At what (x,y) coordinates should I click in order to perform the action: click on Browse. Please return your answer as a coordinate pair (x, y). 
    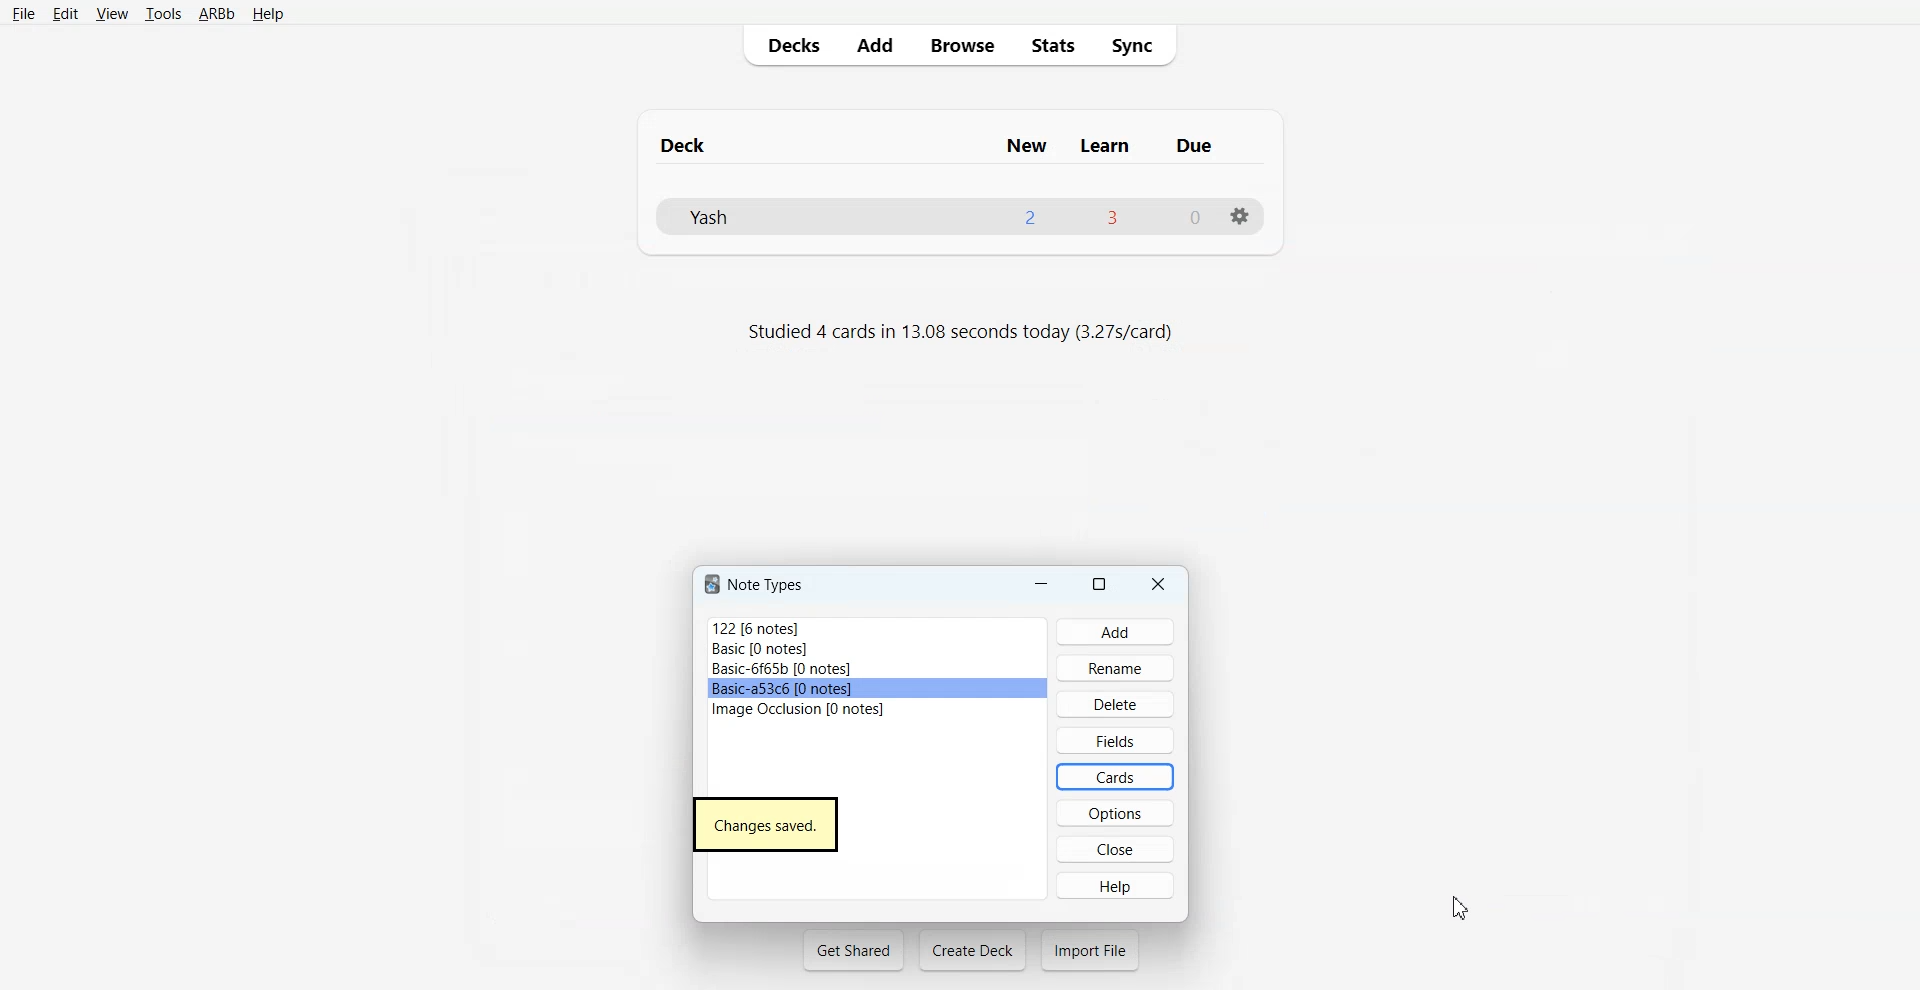
    Looking at the image, I should click on (961, 44).